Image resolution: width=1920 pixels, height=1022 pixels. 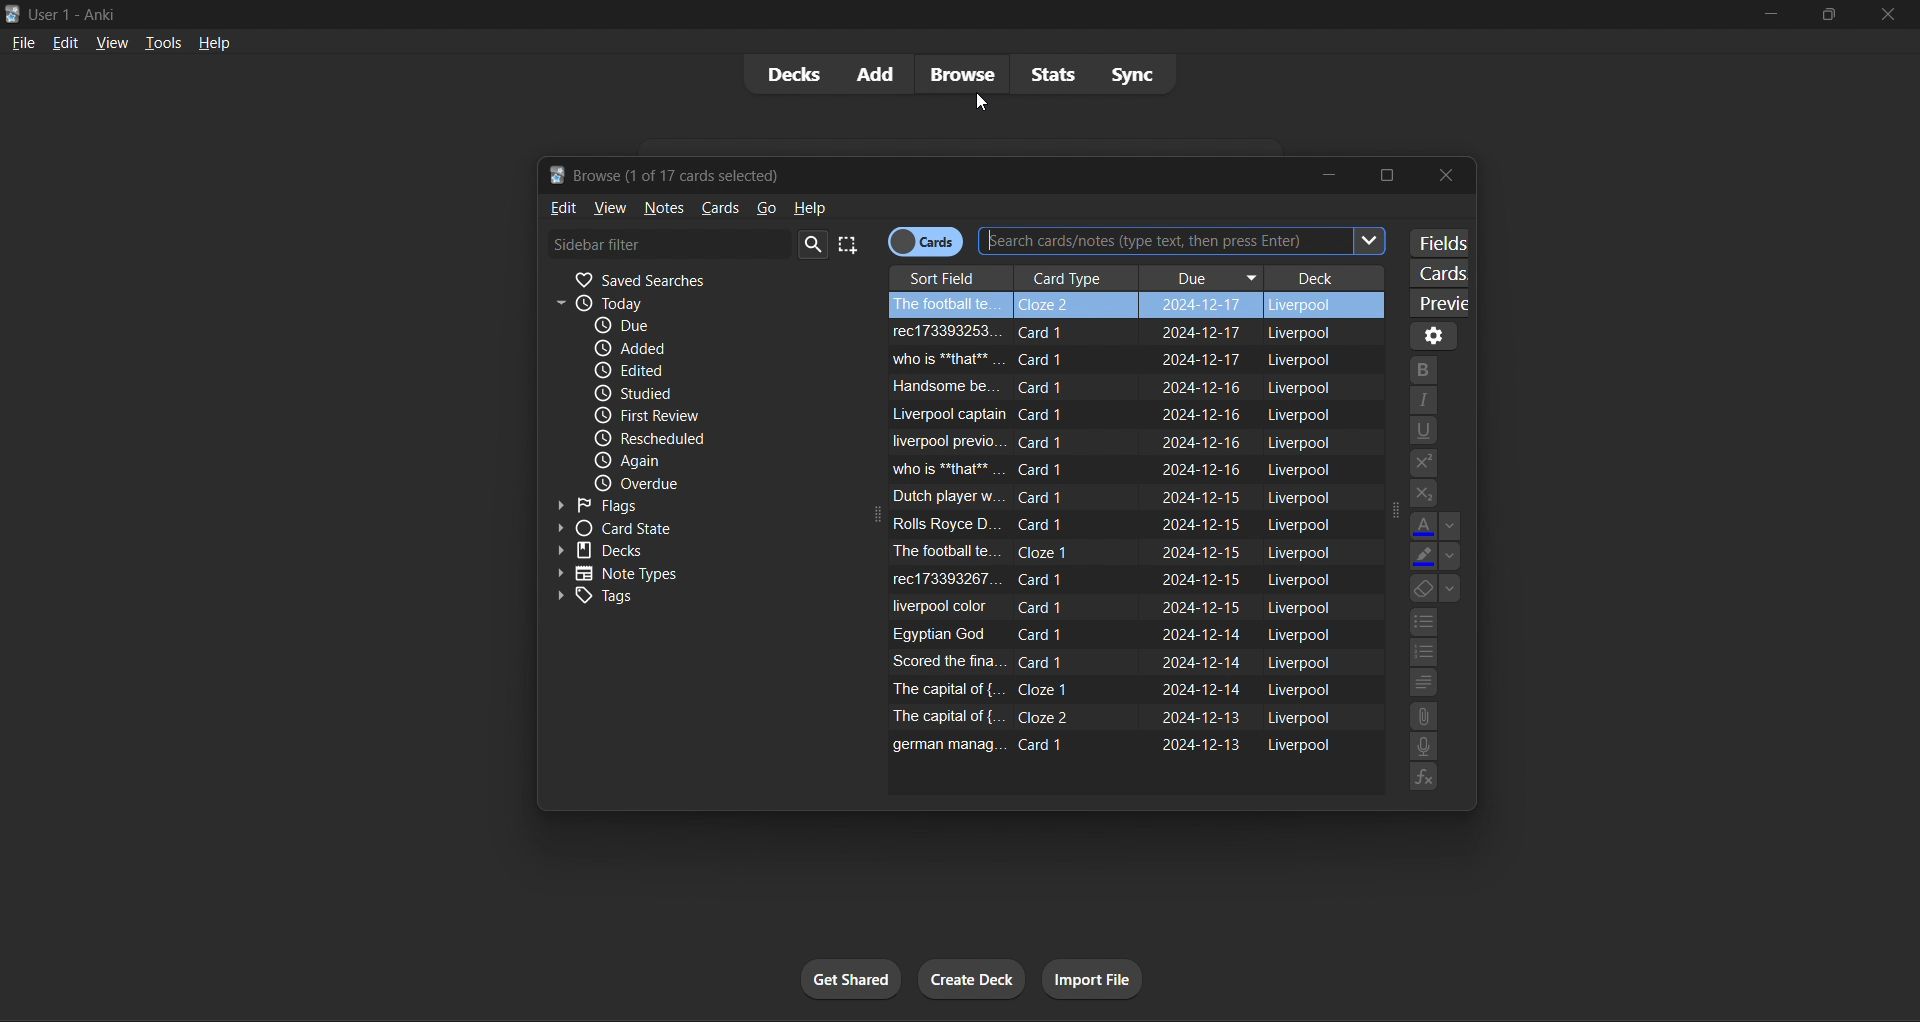 What do you see at coordinates (692, 483) in the screenshot?
I see `due` at bounding box center [692, 483].